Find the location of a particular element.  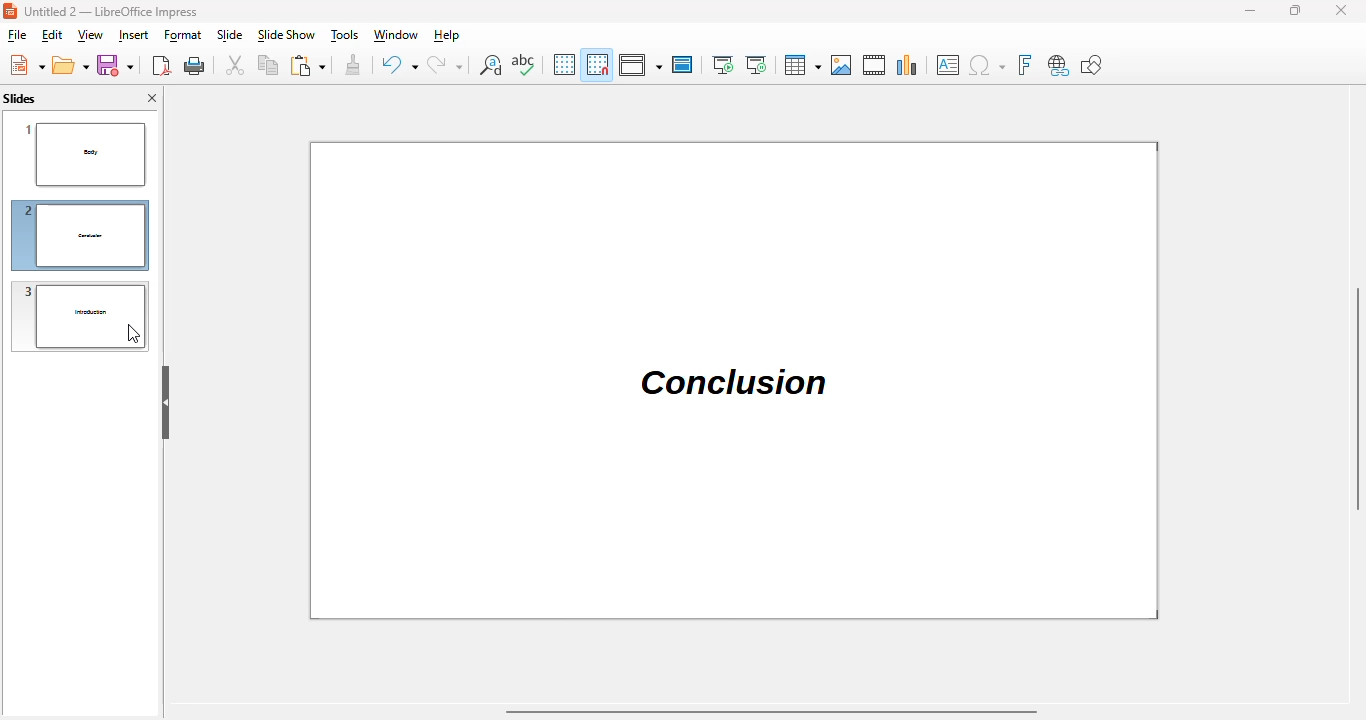

display grid is located at coordinates (564, 63).